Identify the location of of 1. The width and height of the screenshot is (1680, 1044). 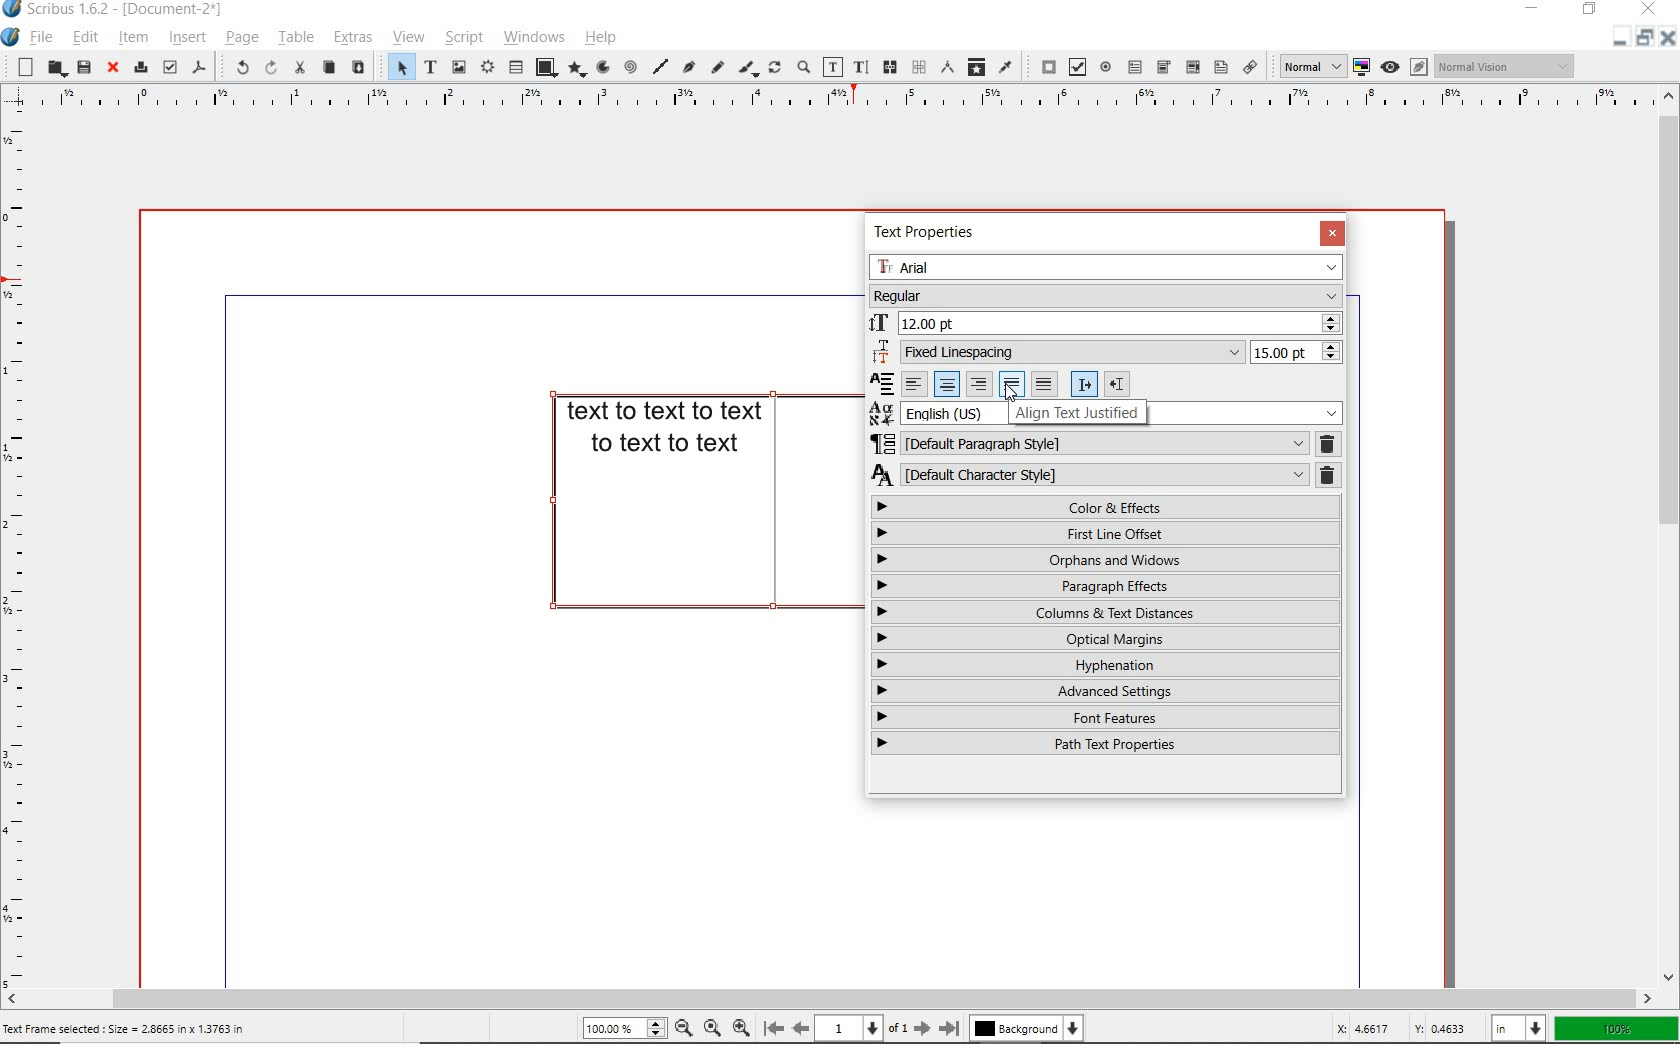
(899, 1026).